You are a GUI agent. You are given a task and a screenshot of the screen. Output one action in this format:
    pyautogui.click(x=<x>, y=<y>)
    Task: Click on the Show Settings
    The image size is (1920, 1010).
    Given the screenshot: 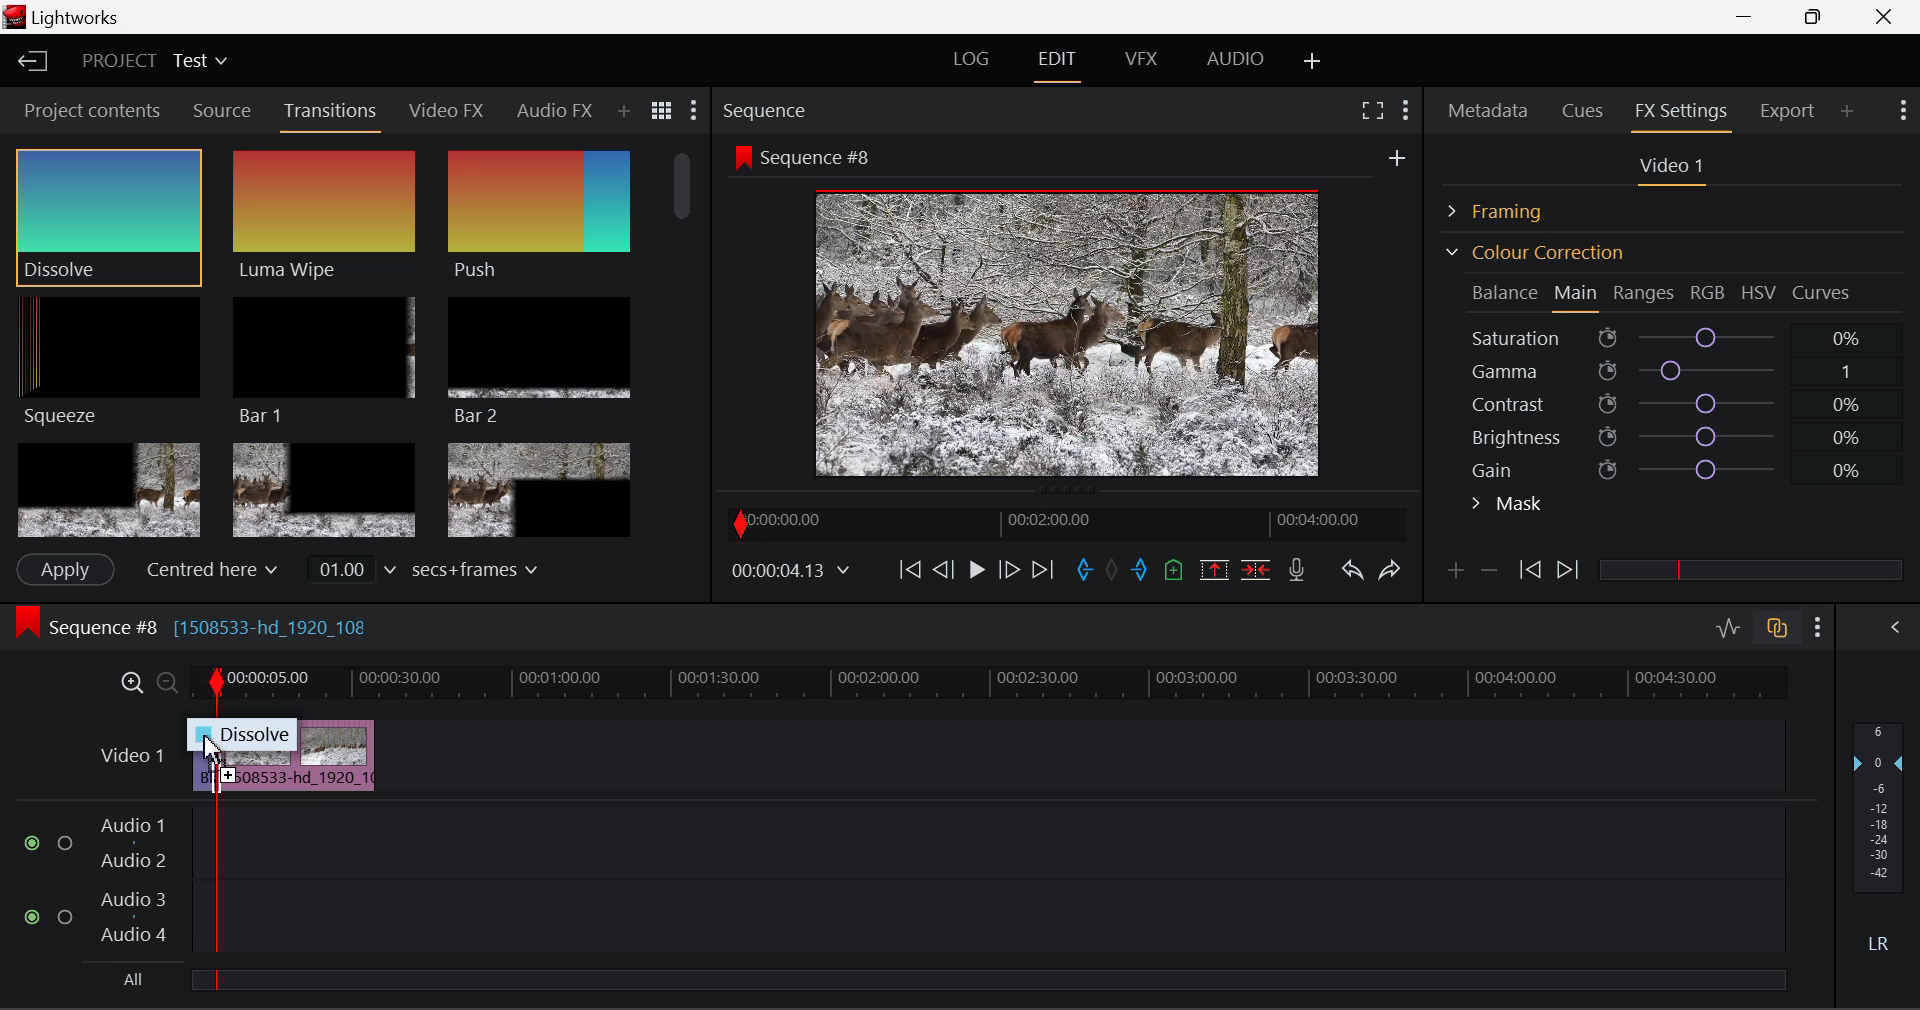 What is the action you would take?
    pyautogui.click(x=1901, y=108)
    